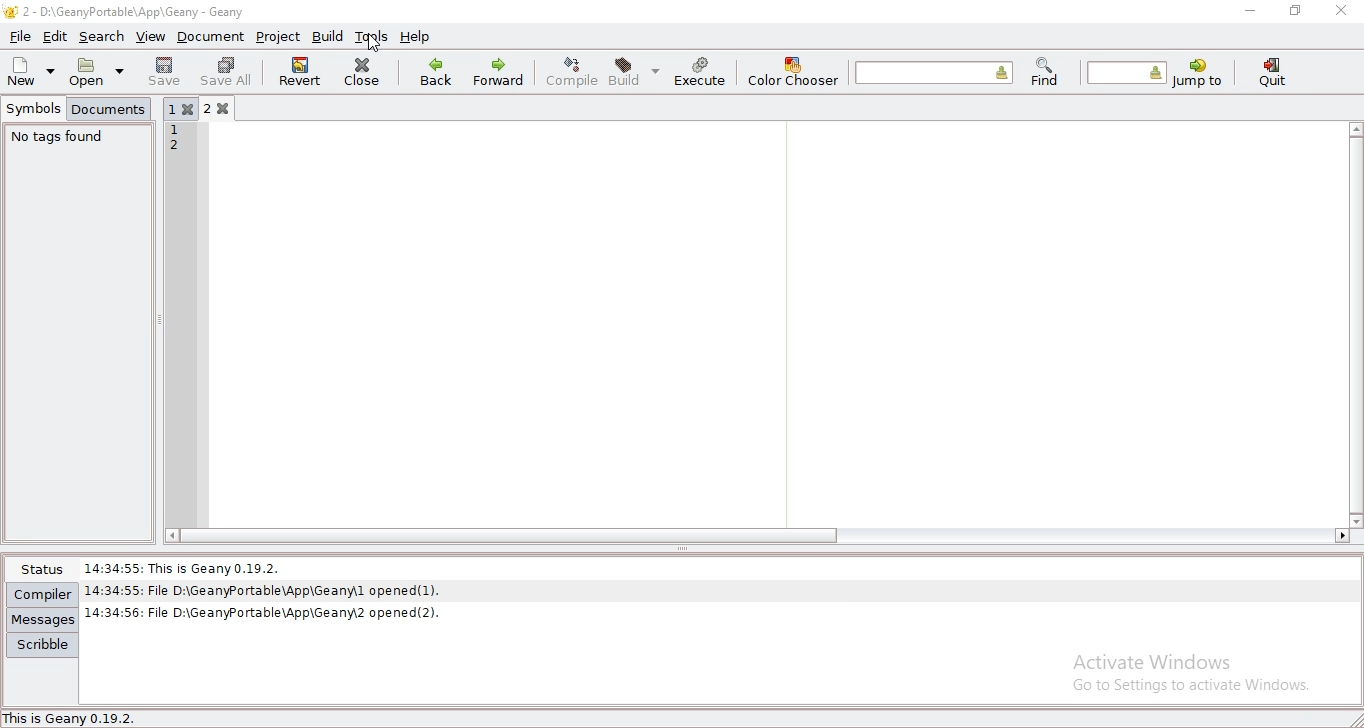  I want to click on scroll bar, so click(500, 535).